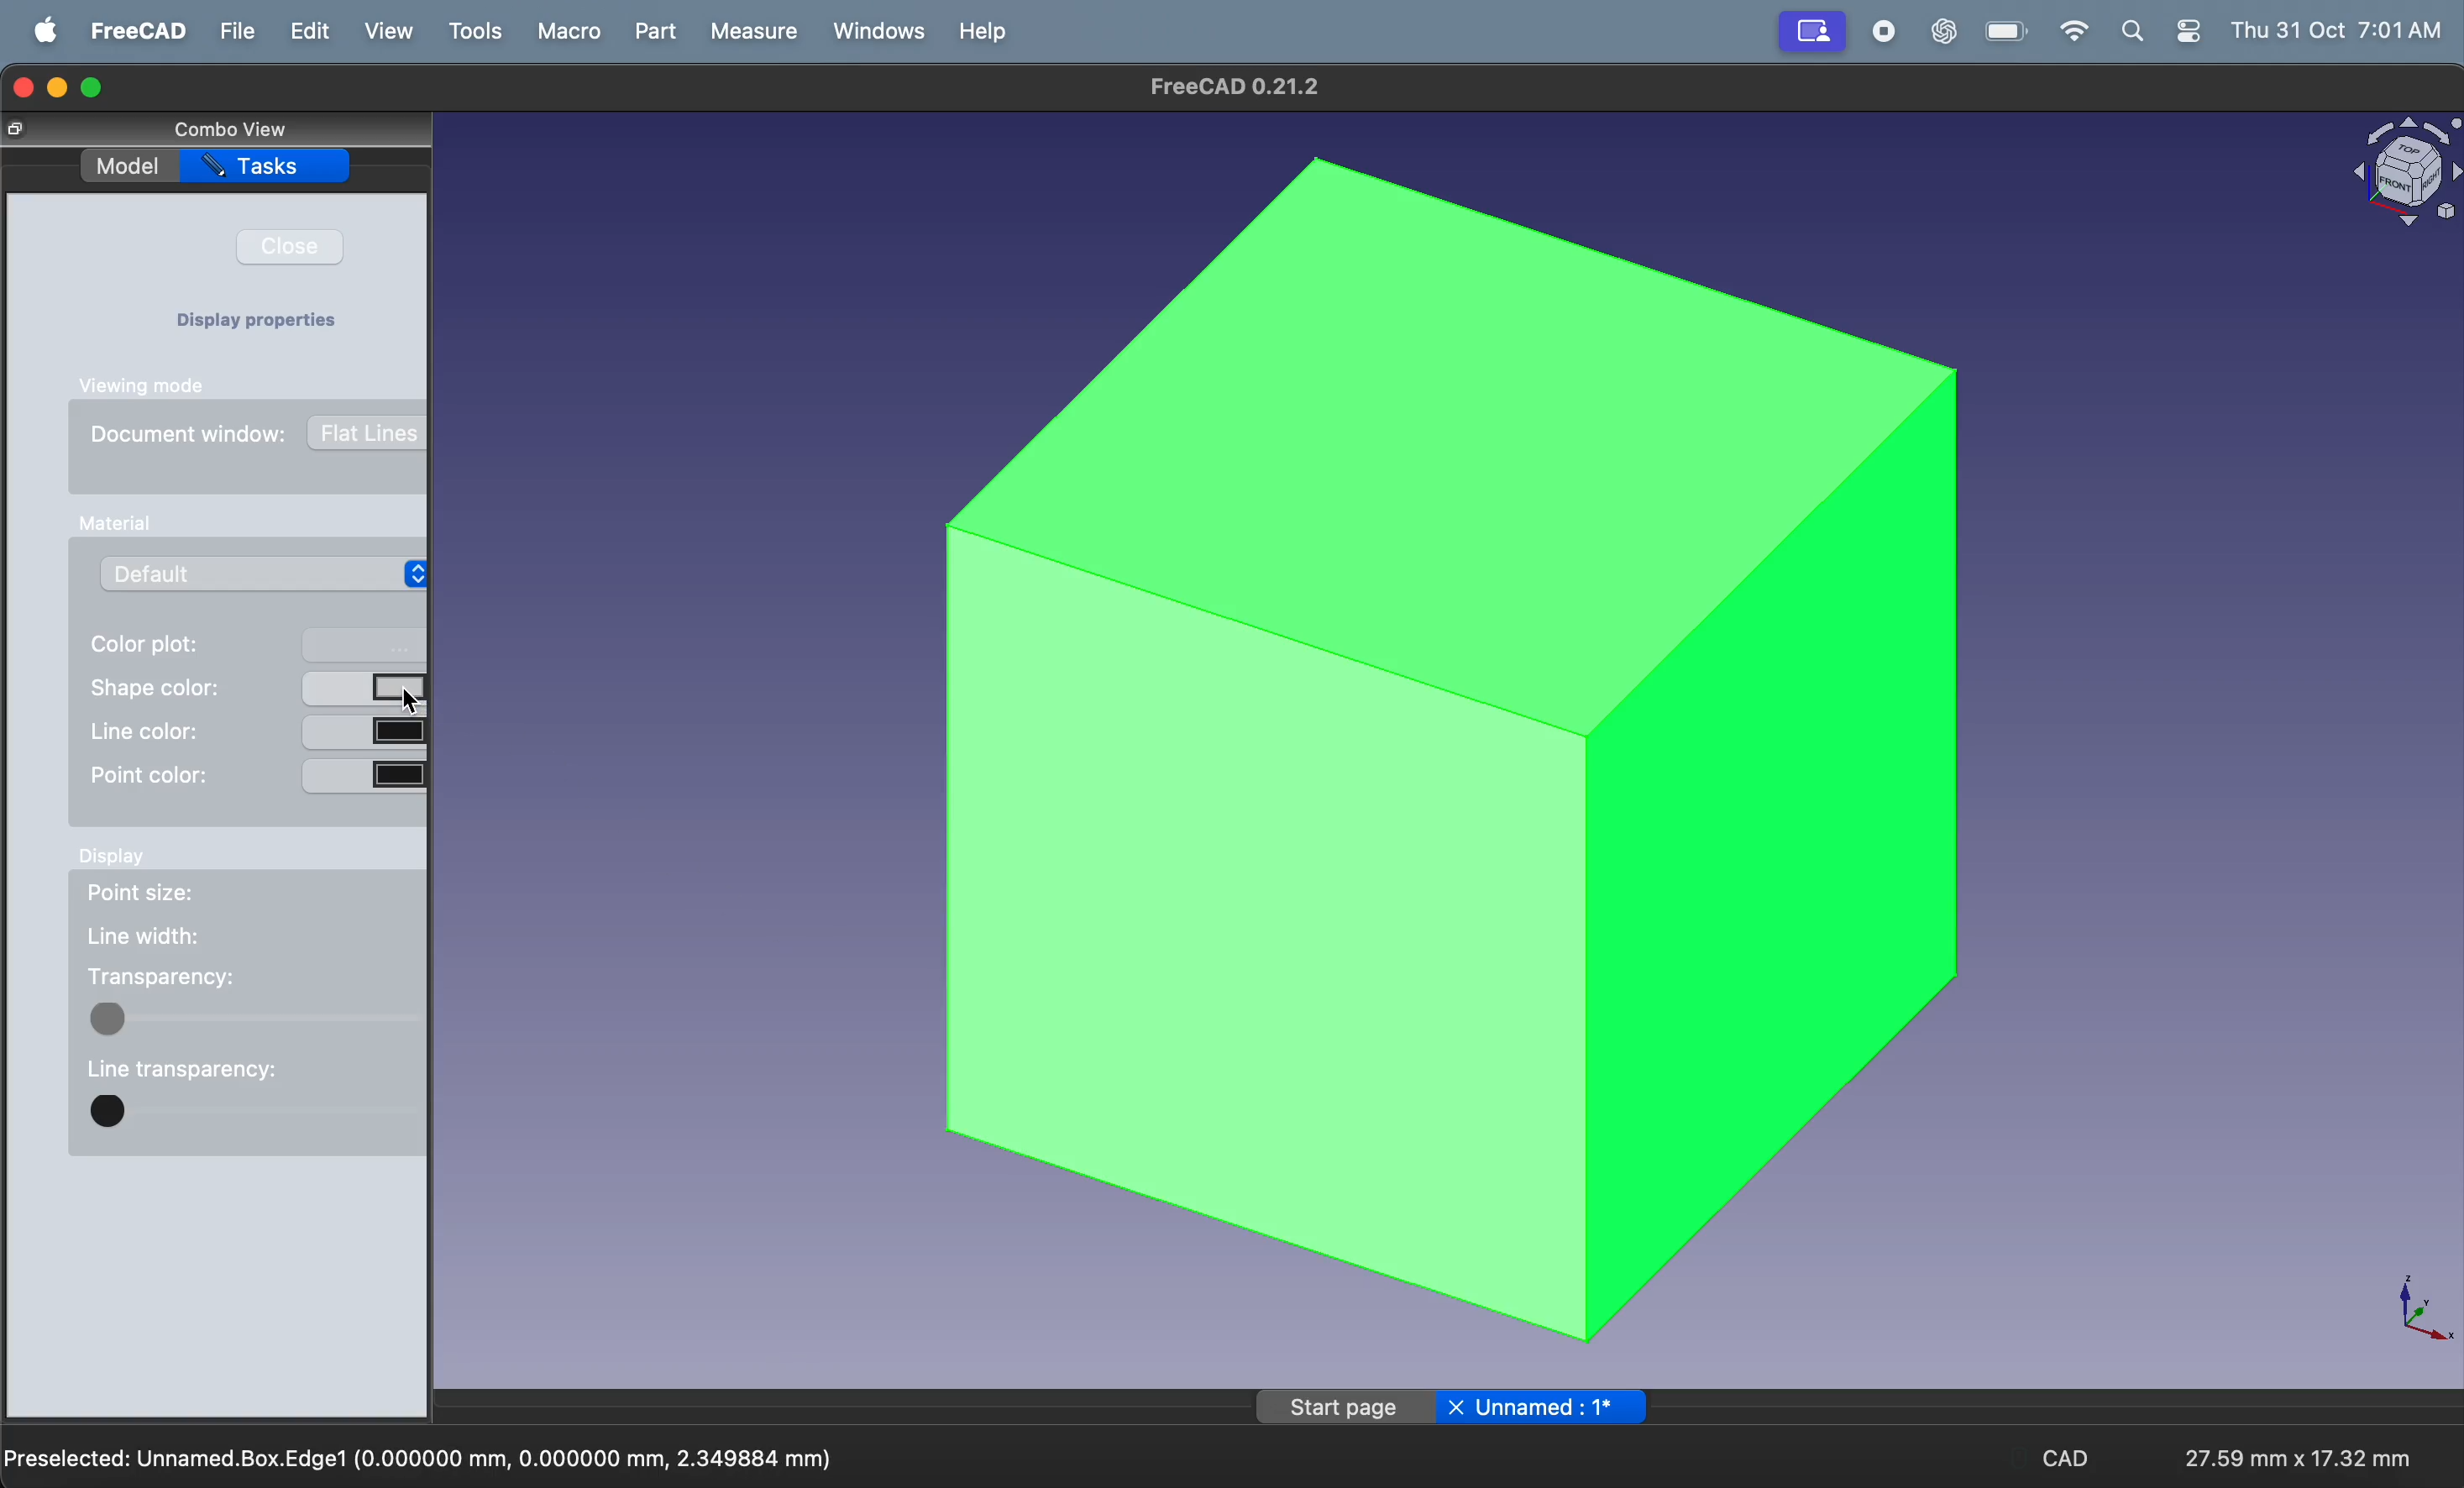 This screenshot has width=2464, height=1488. Describe the element at coordinates (256, 775) in the screenshot. I see `point color` at that location.